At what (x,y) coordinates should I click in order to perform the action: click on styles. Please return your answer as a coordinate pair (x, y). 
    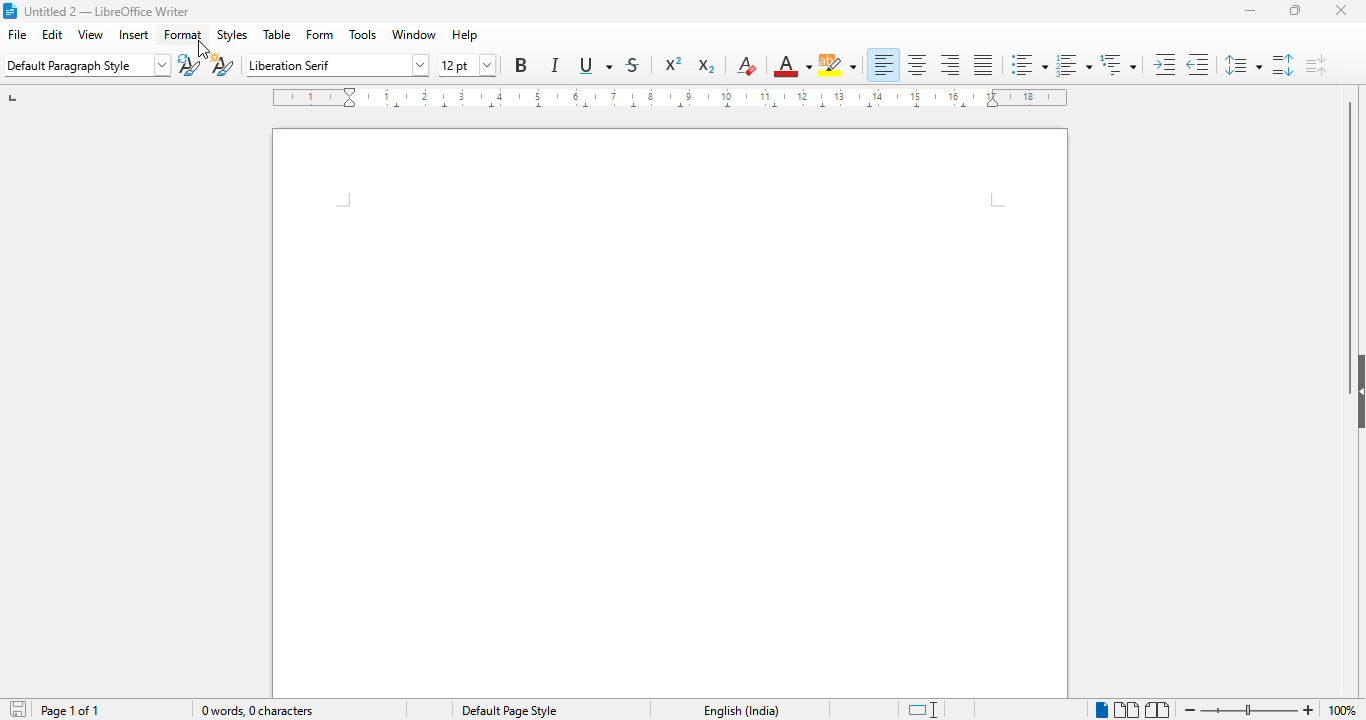
    Looking at the image, I should click on (233, 35).